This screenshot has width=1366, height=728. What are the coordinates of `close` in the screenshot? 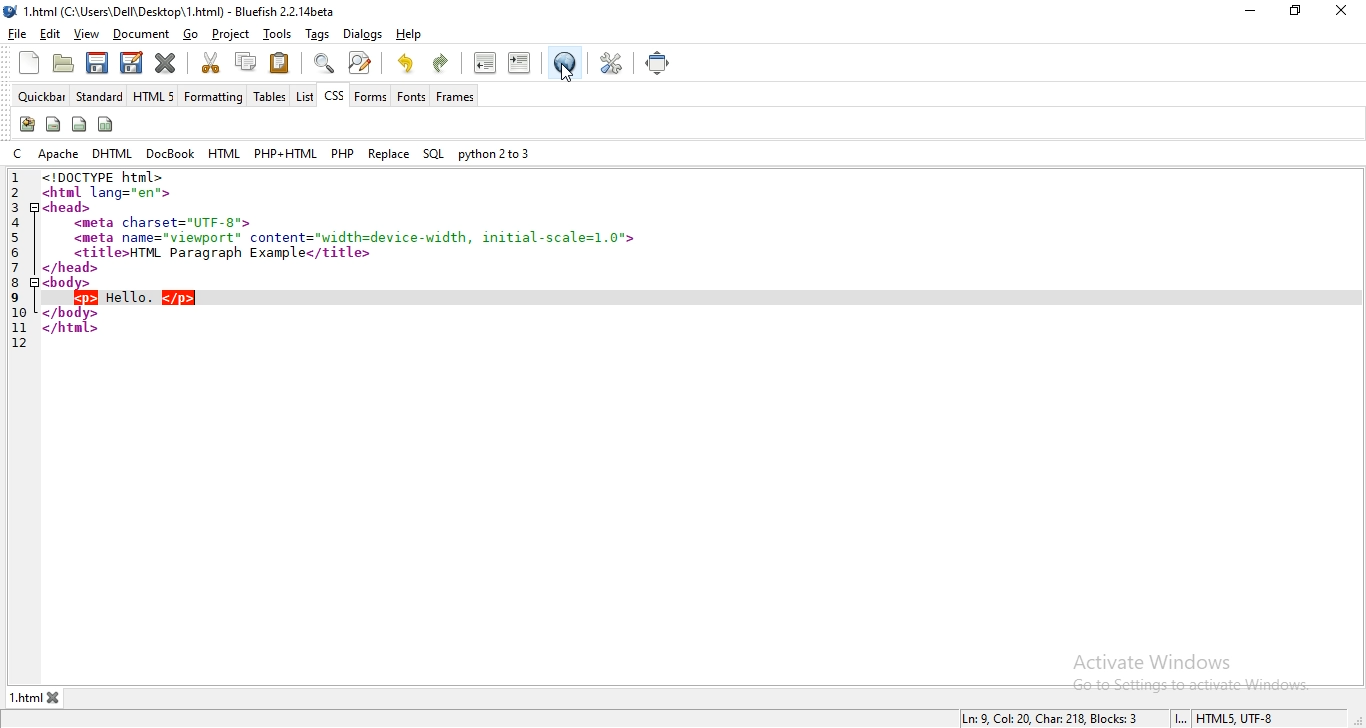 It's located at (1340, 10).